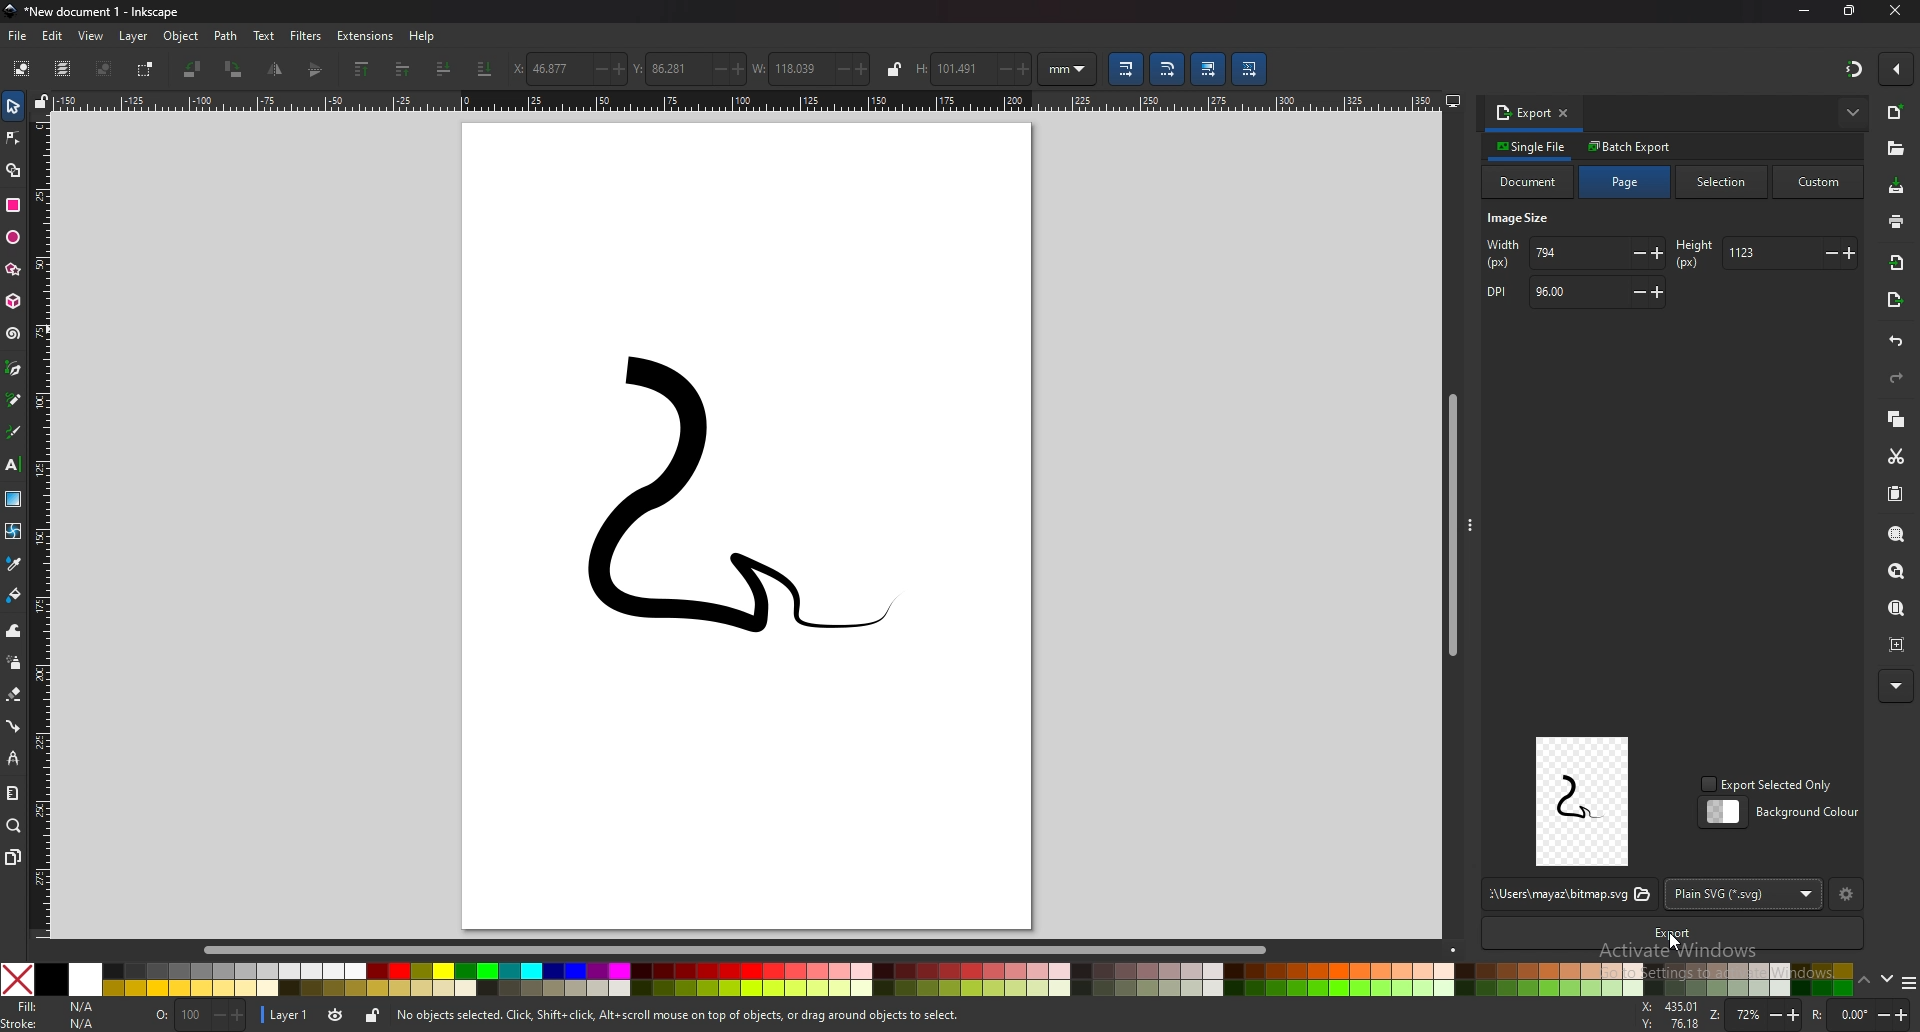  What do you see at coordinates (1897, 187) in the screenshot?
I see `save` at bounding box center [1897, 187].